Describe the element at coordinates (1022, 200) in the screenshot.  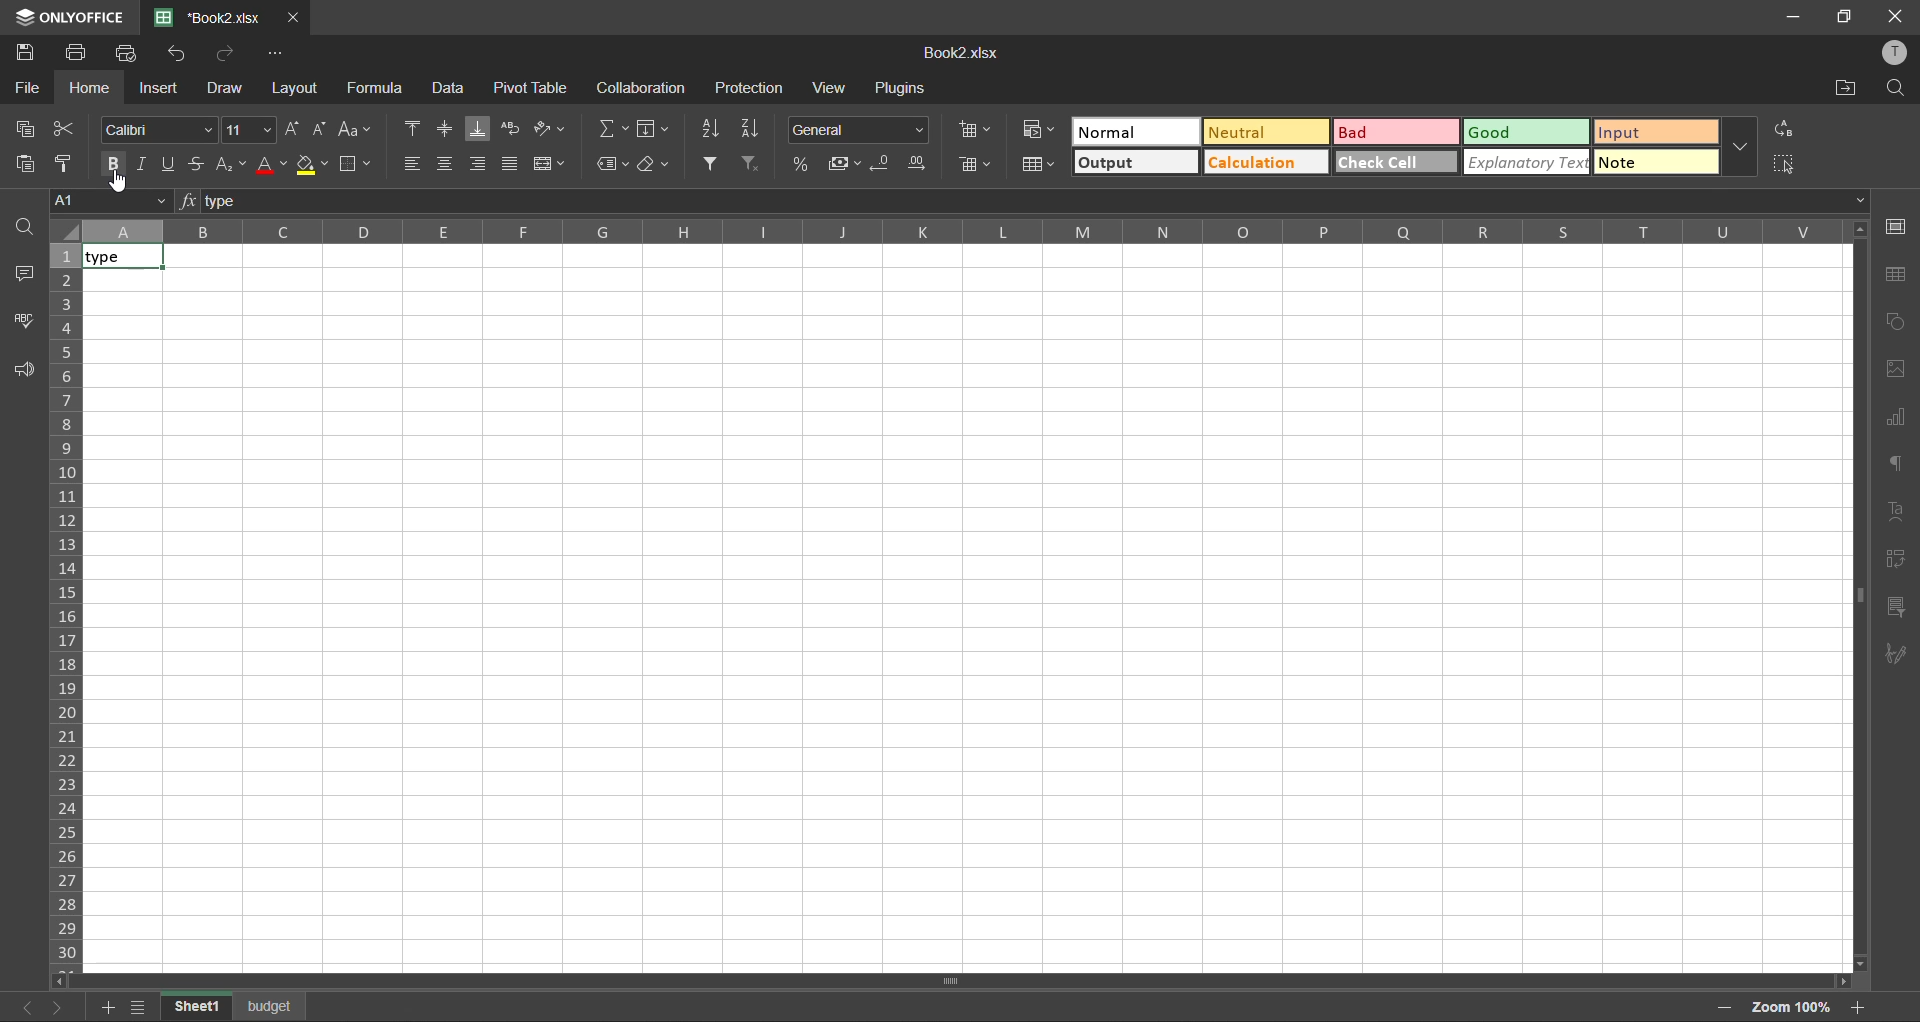
I see `formula bar` at that location.